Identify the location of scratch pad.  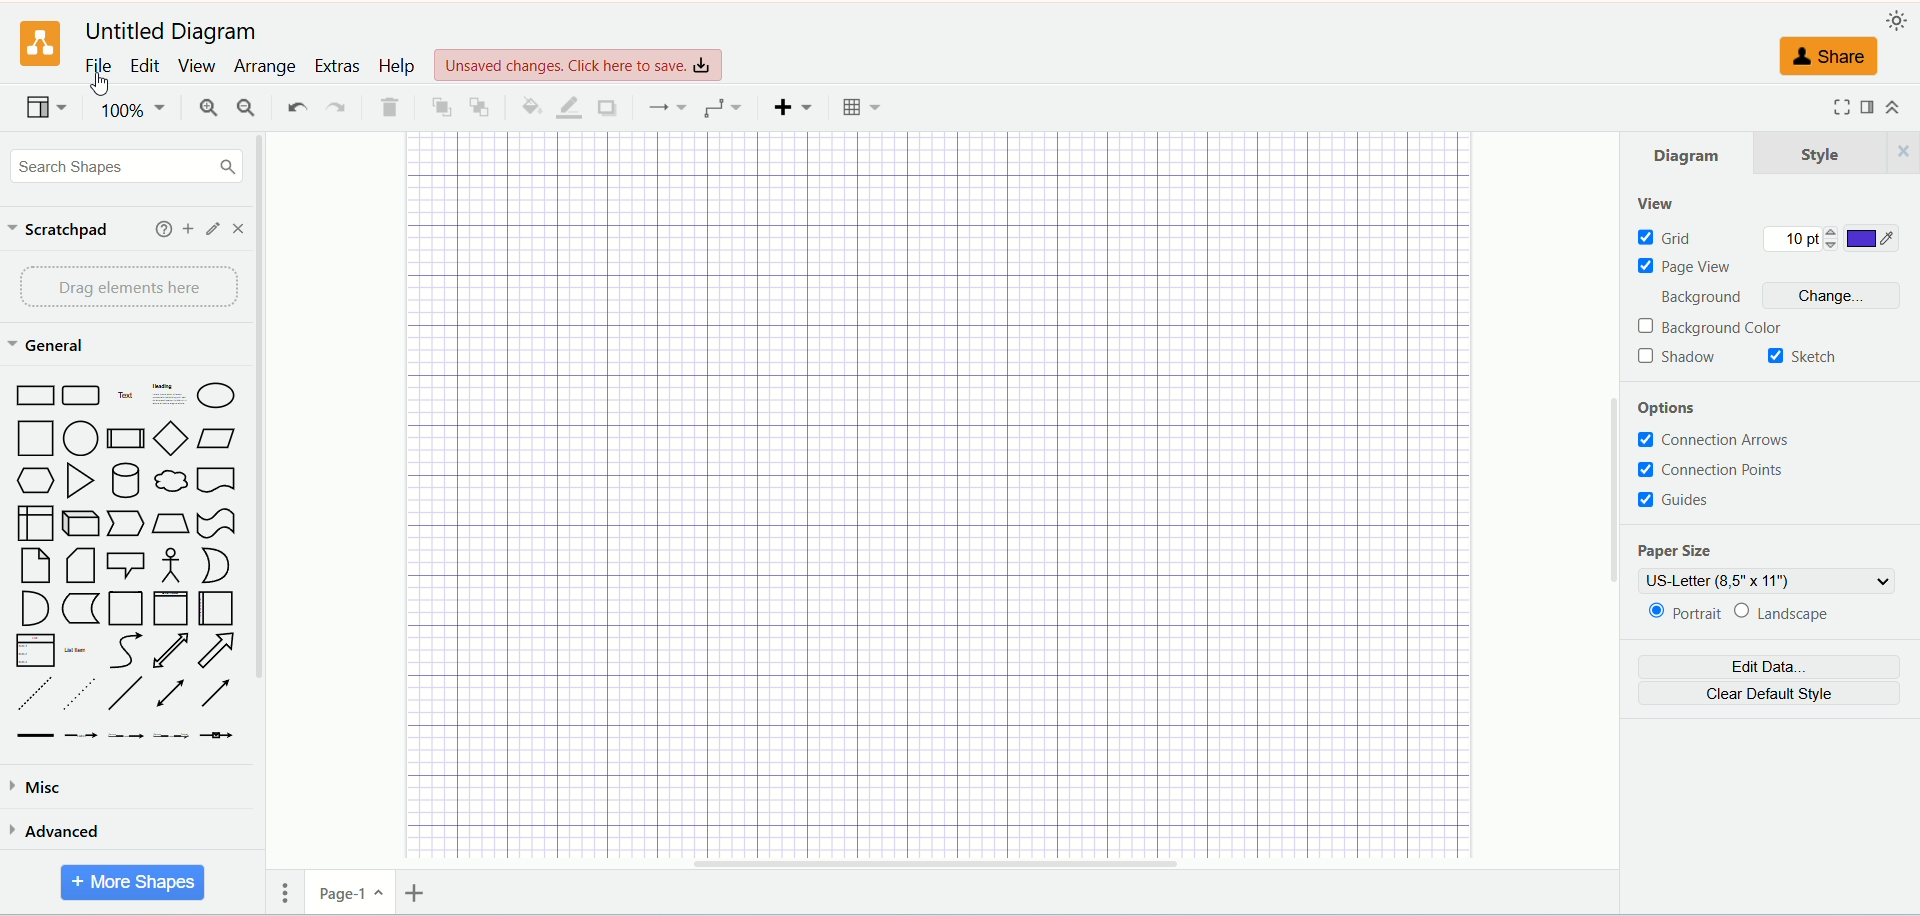
(60, 231).